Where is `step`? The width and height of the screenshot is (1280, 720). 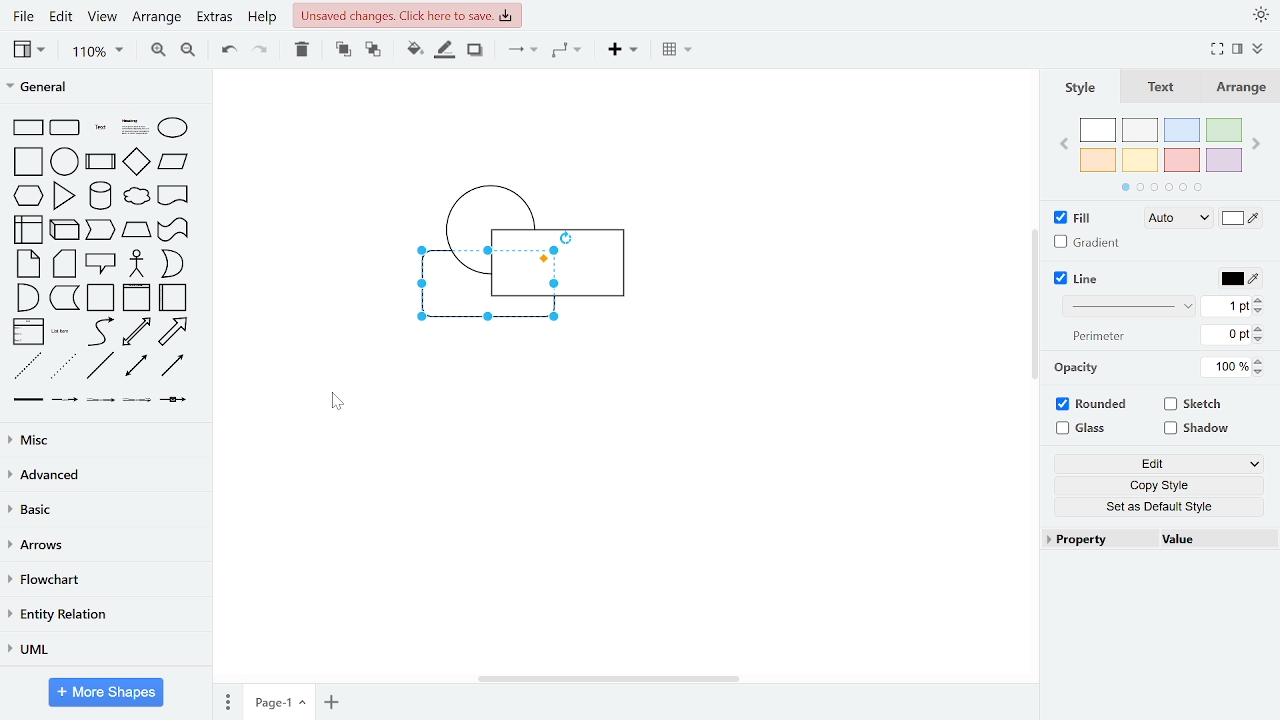
step is located at coordinates (101, 231).